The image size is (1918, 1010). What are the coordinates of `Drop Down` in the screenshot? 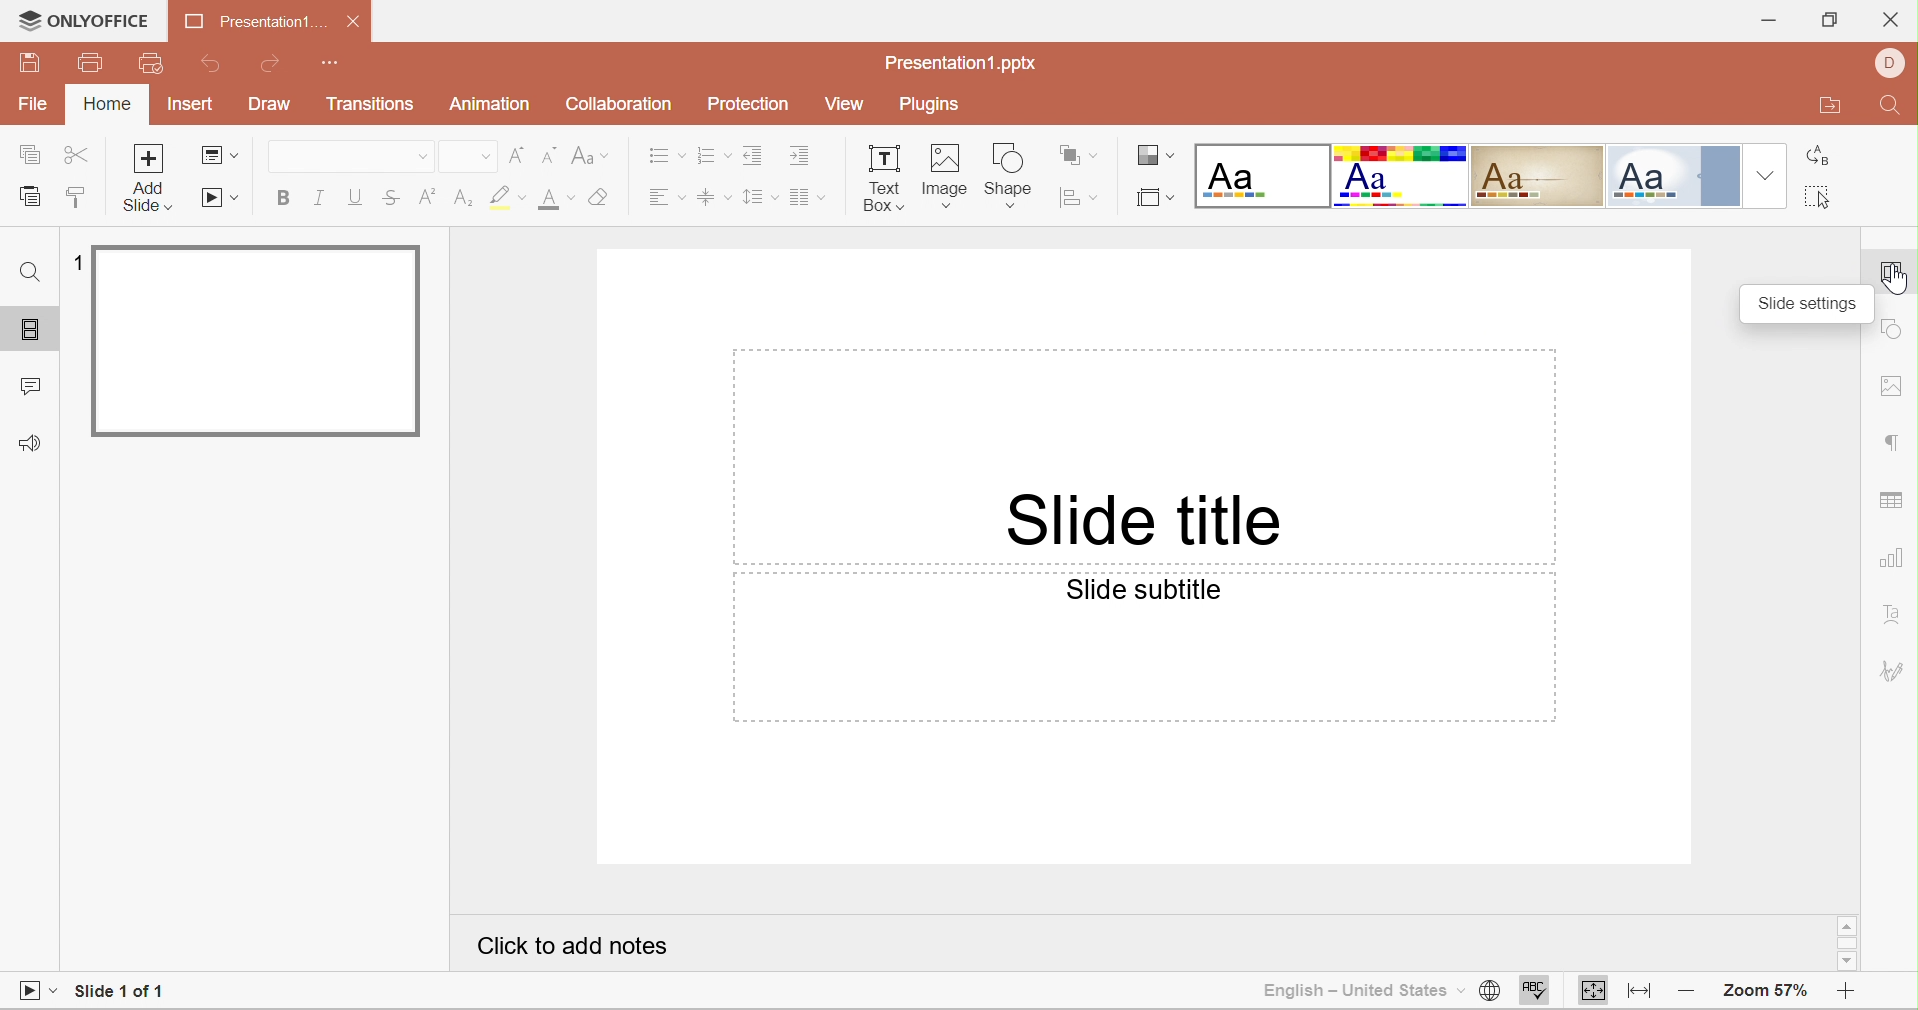 It's located at (419, 158).